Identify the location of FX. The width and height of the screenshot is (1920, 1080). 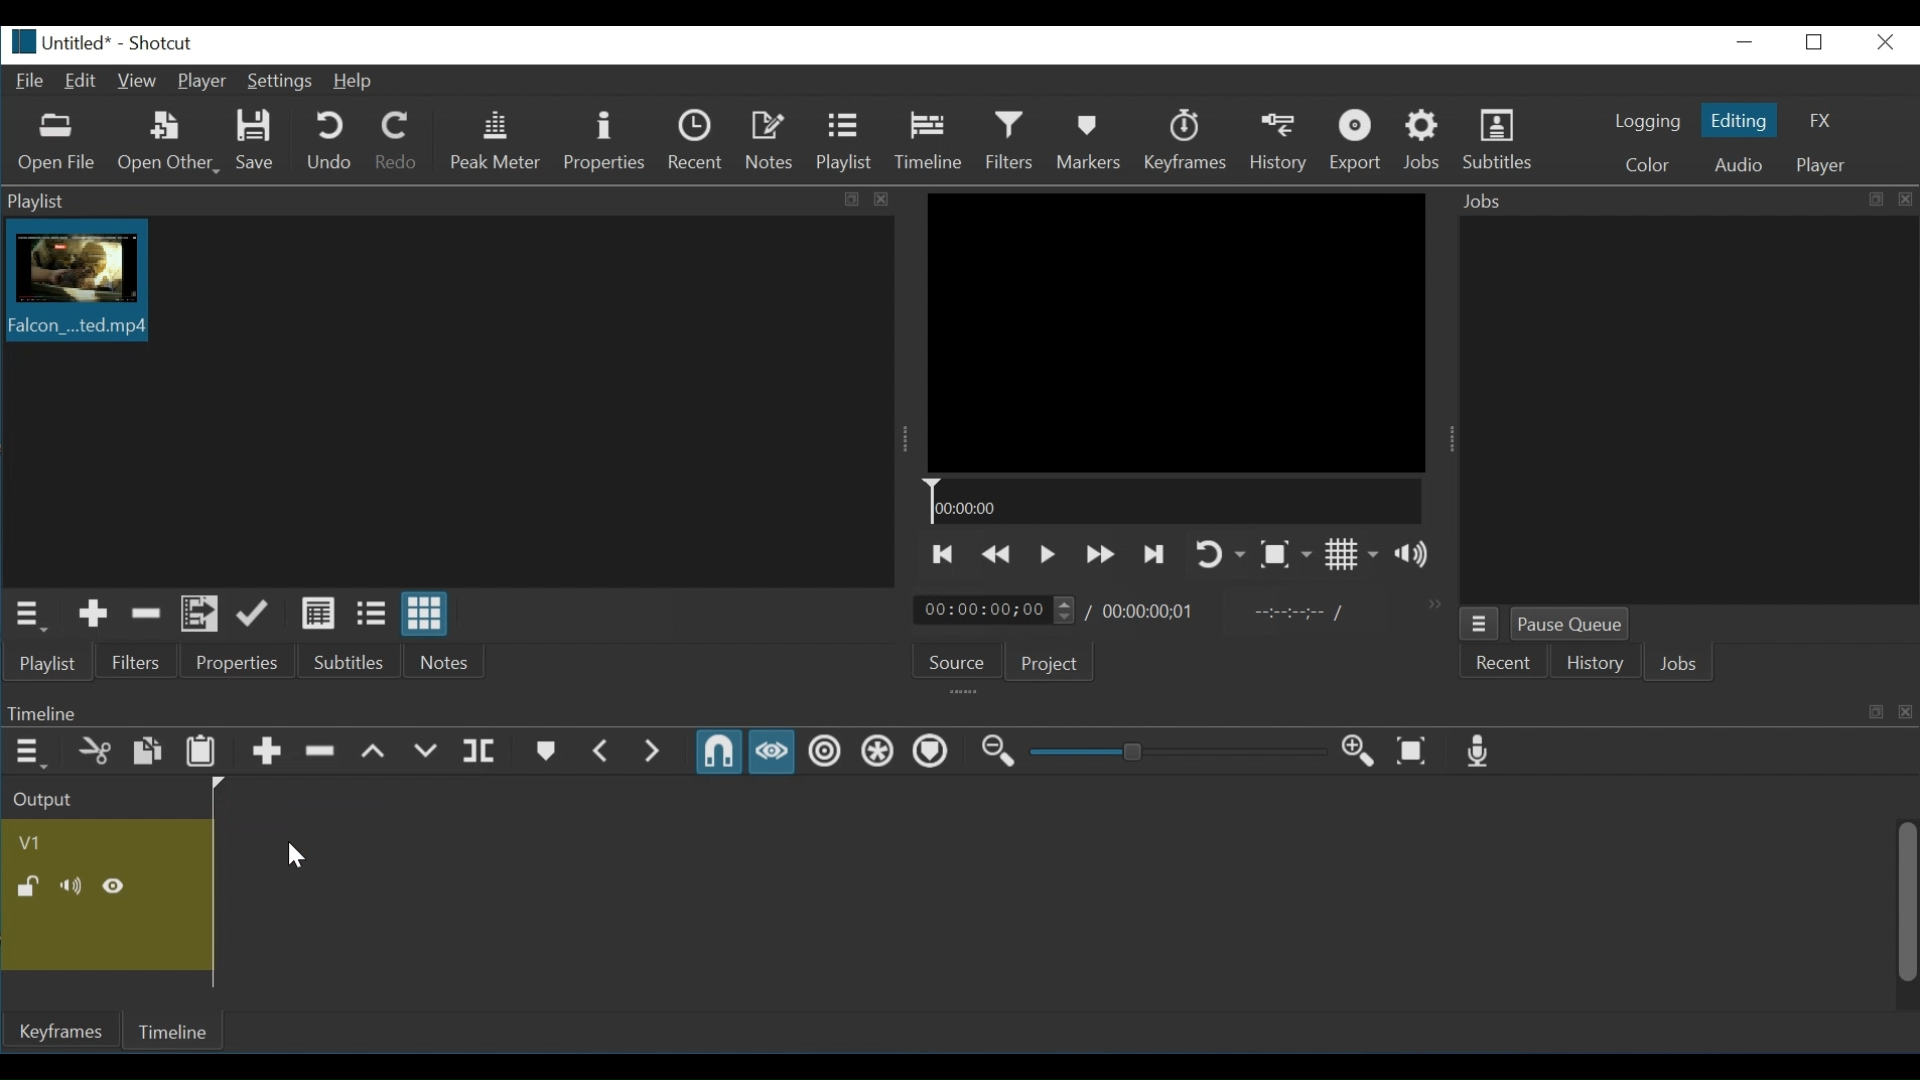
(1819, 120).